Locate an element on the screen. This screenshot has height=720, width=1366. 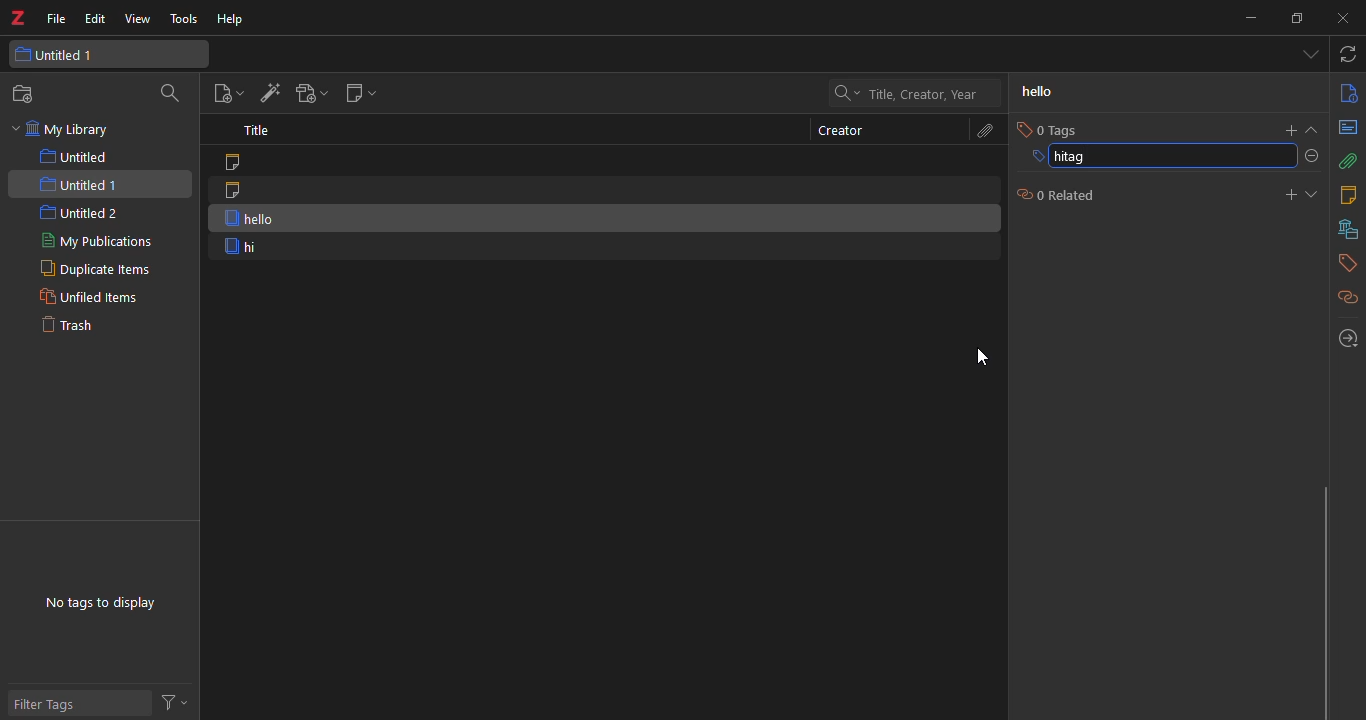
help is located at coordinates (234, 19).